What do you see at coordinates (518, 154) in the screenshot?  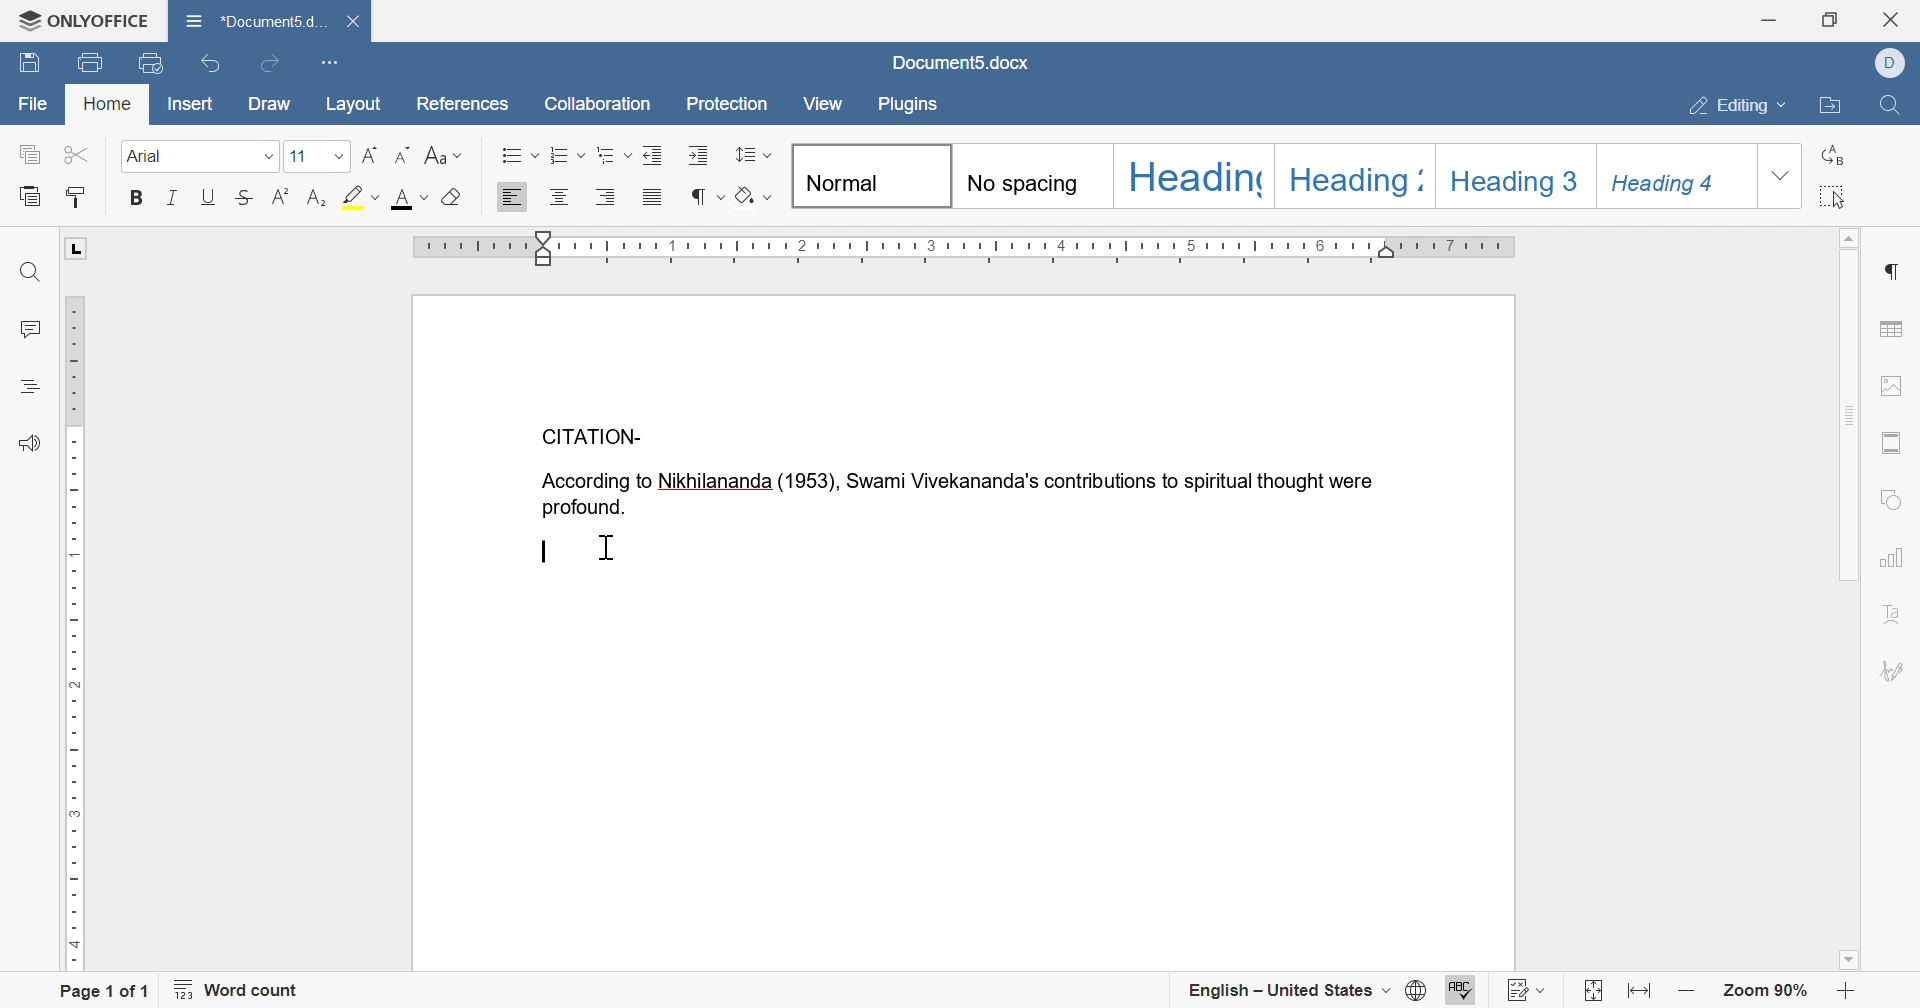 I see `bullets` at bounding box center [518, 154].